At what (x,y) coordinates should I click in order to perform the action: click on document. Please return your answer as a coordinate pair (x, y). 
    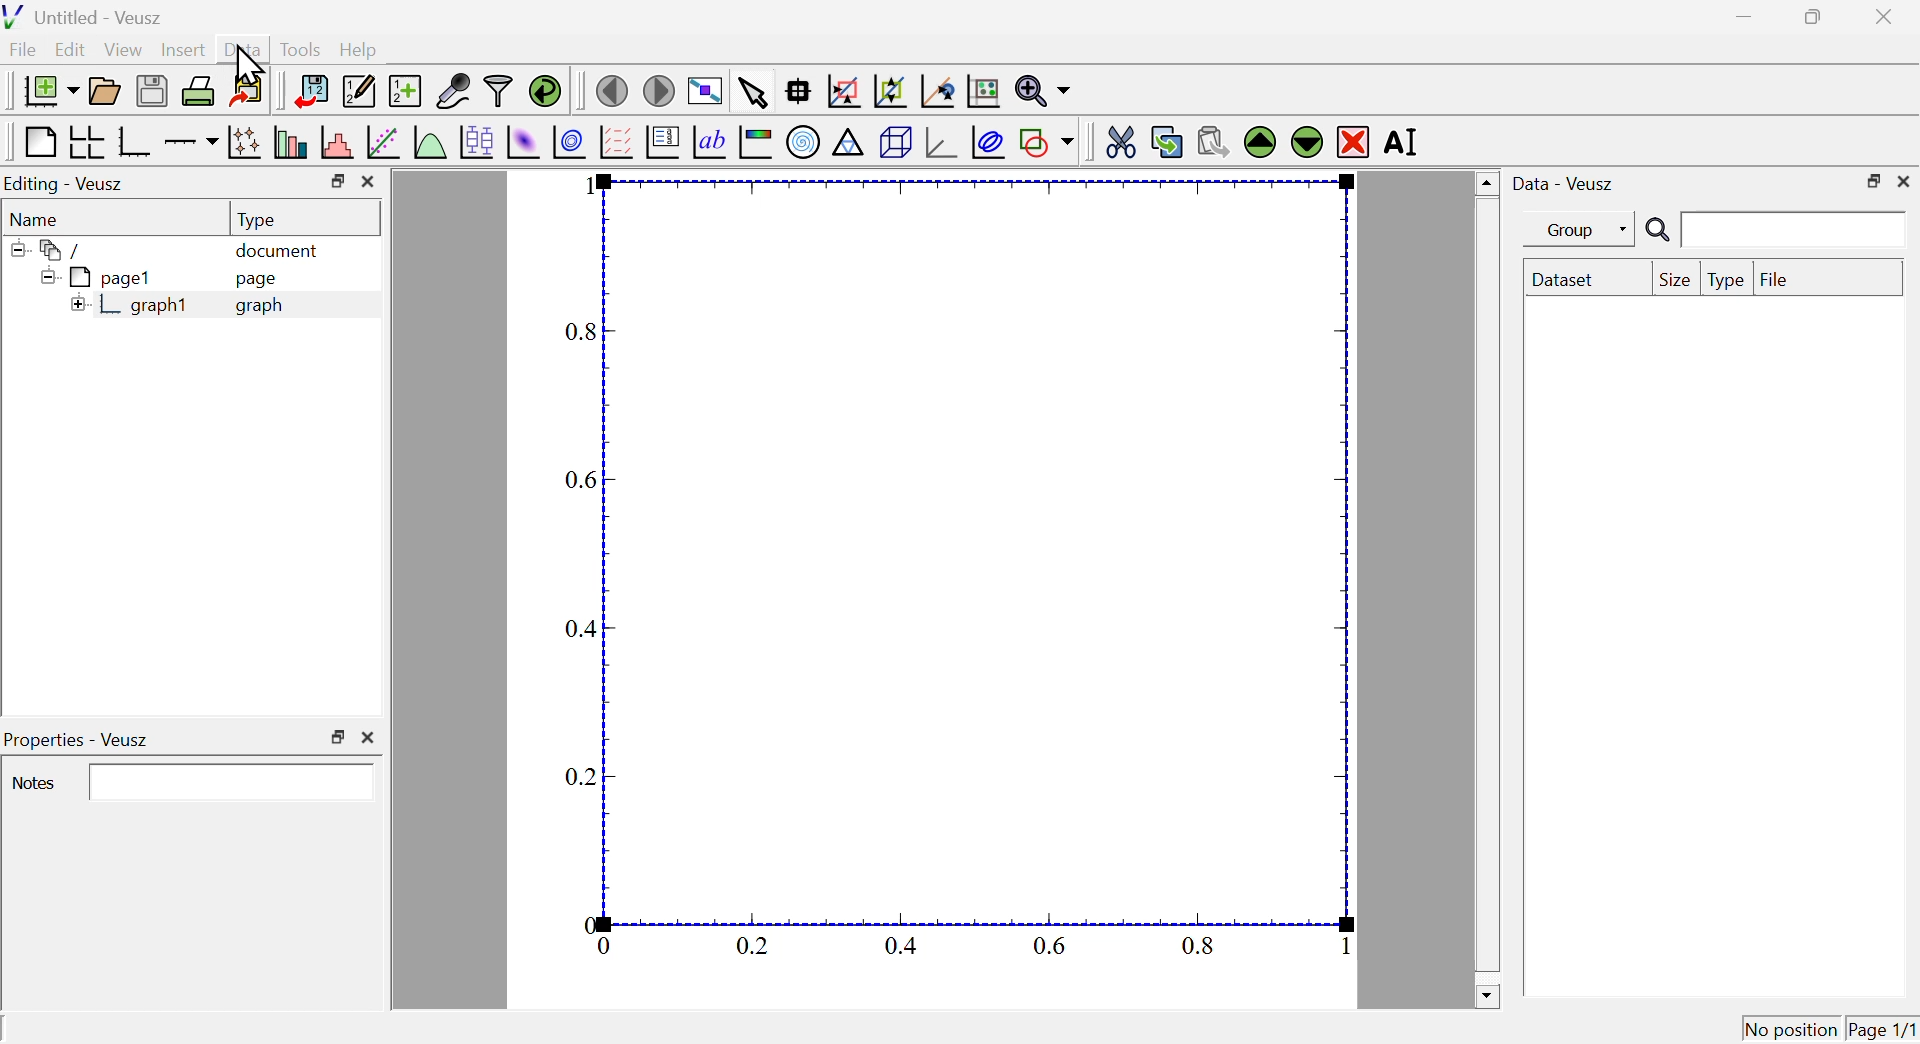
    Looking at the image, I should click on (279, 252).